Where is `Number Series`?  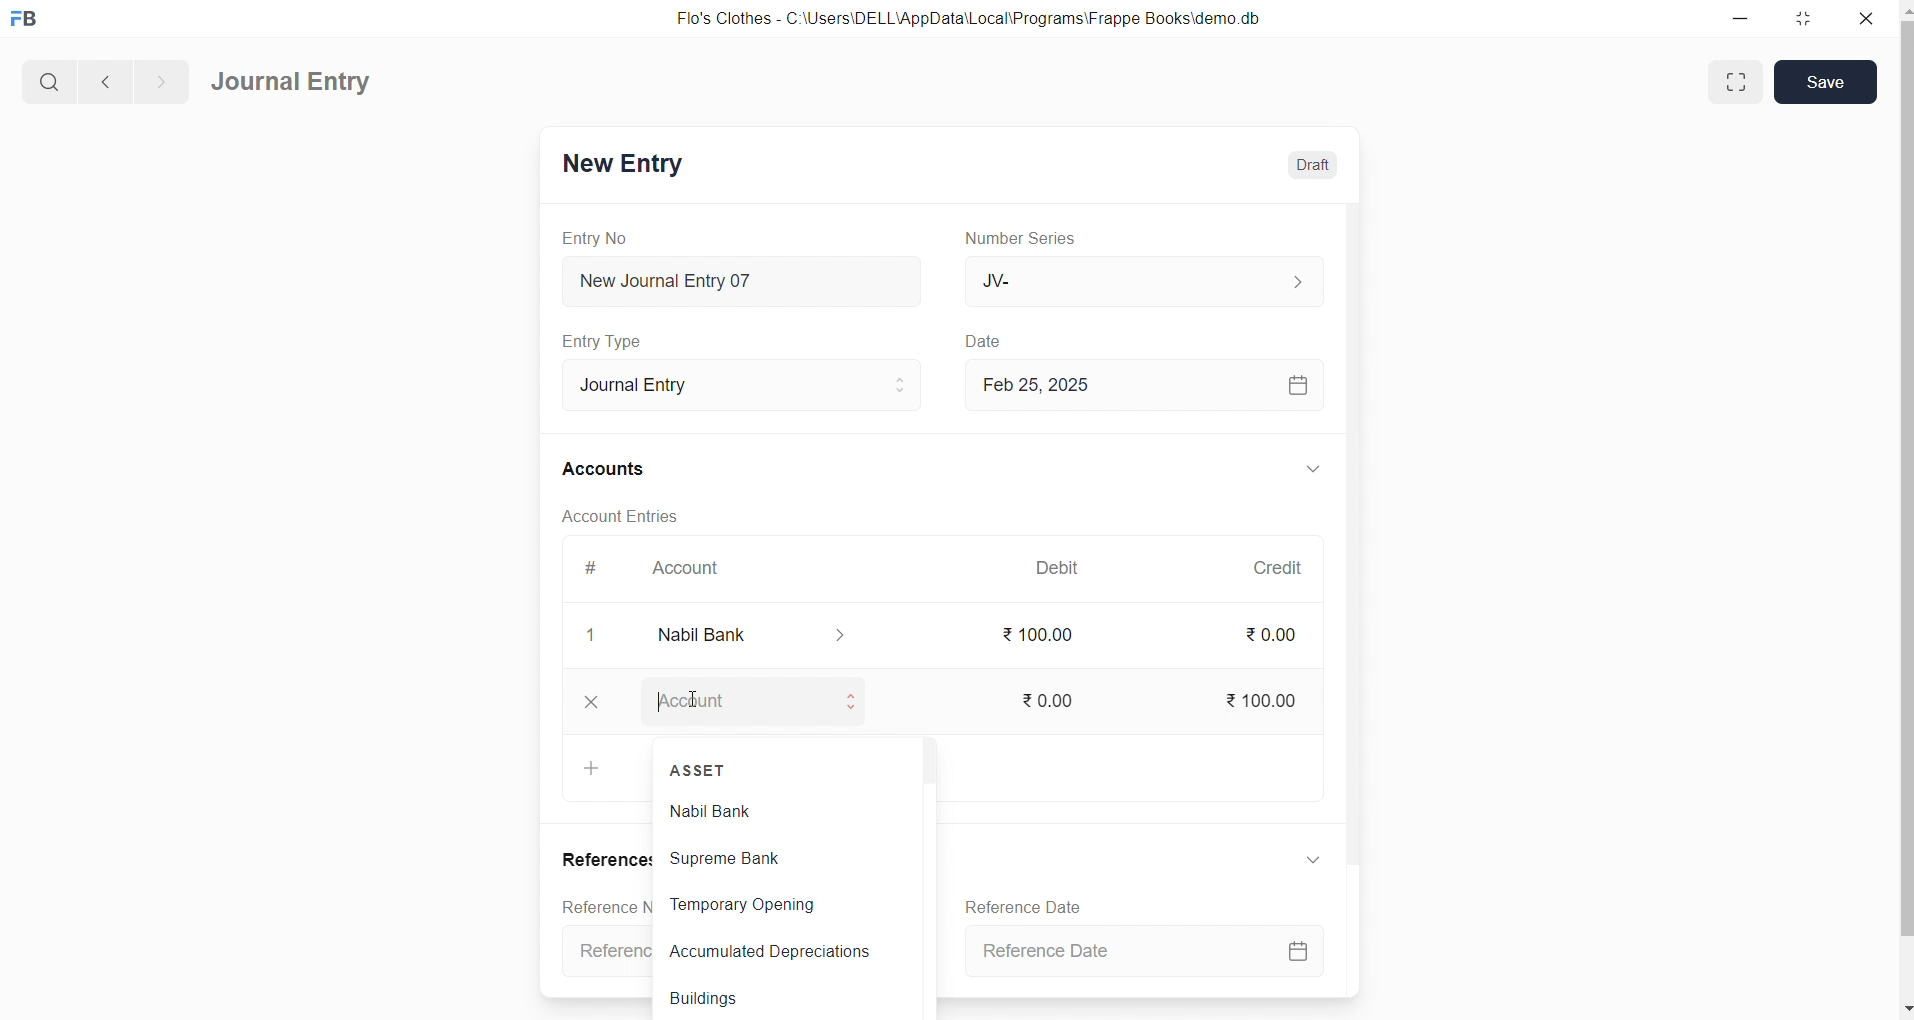 Number Series is located at coordinates (1037, 239).